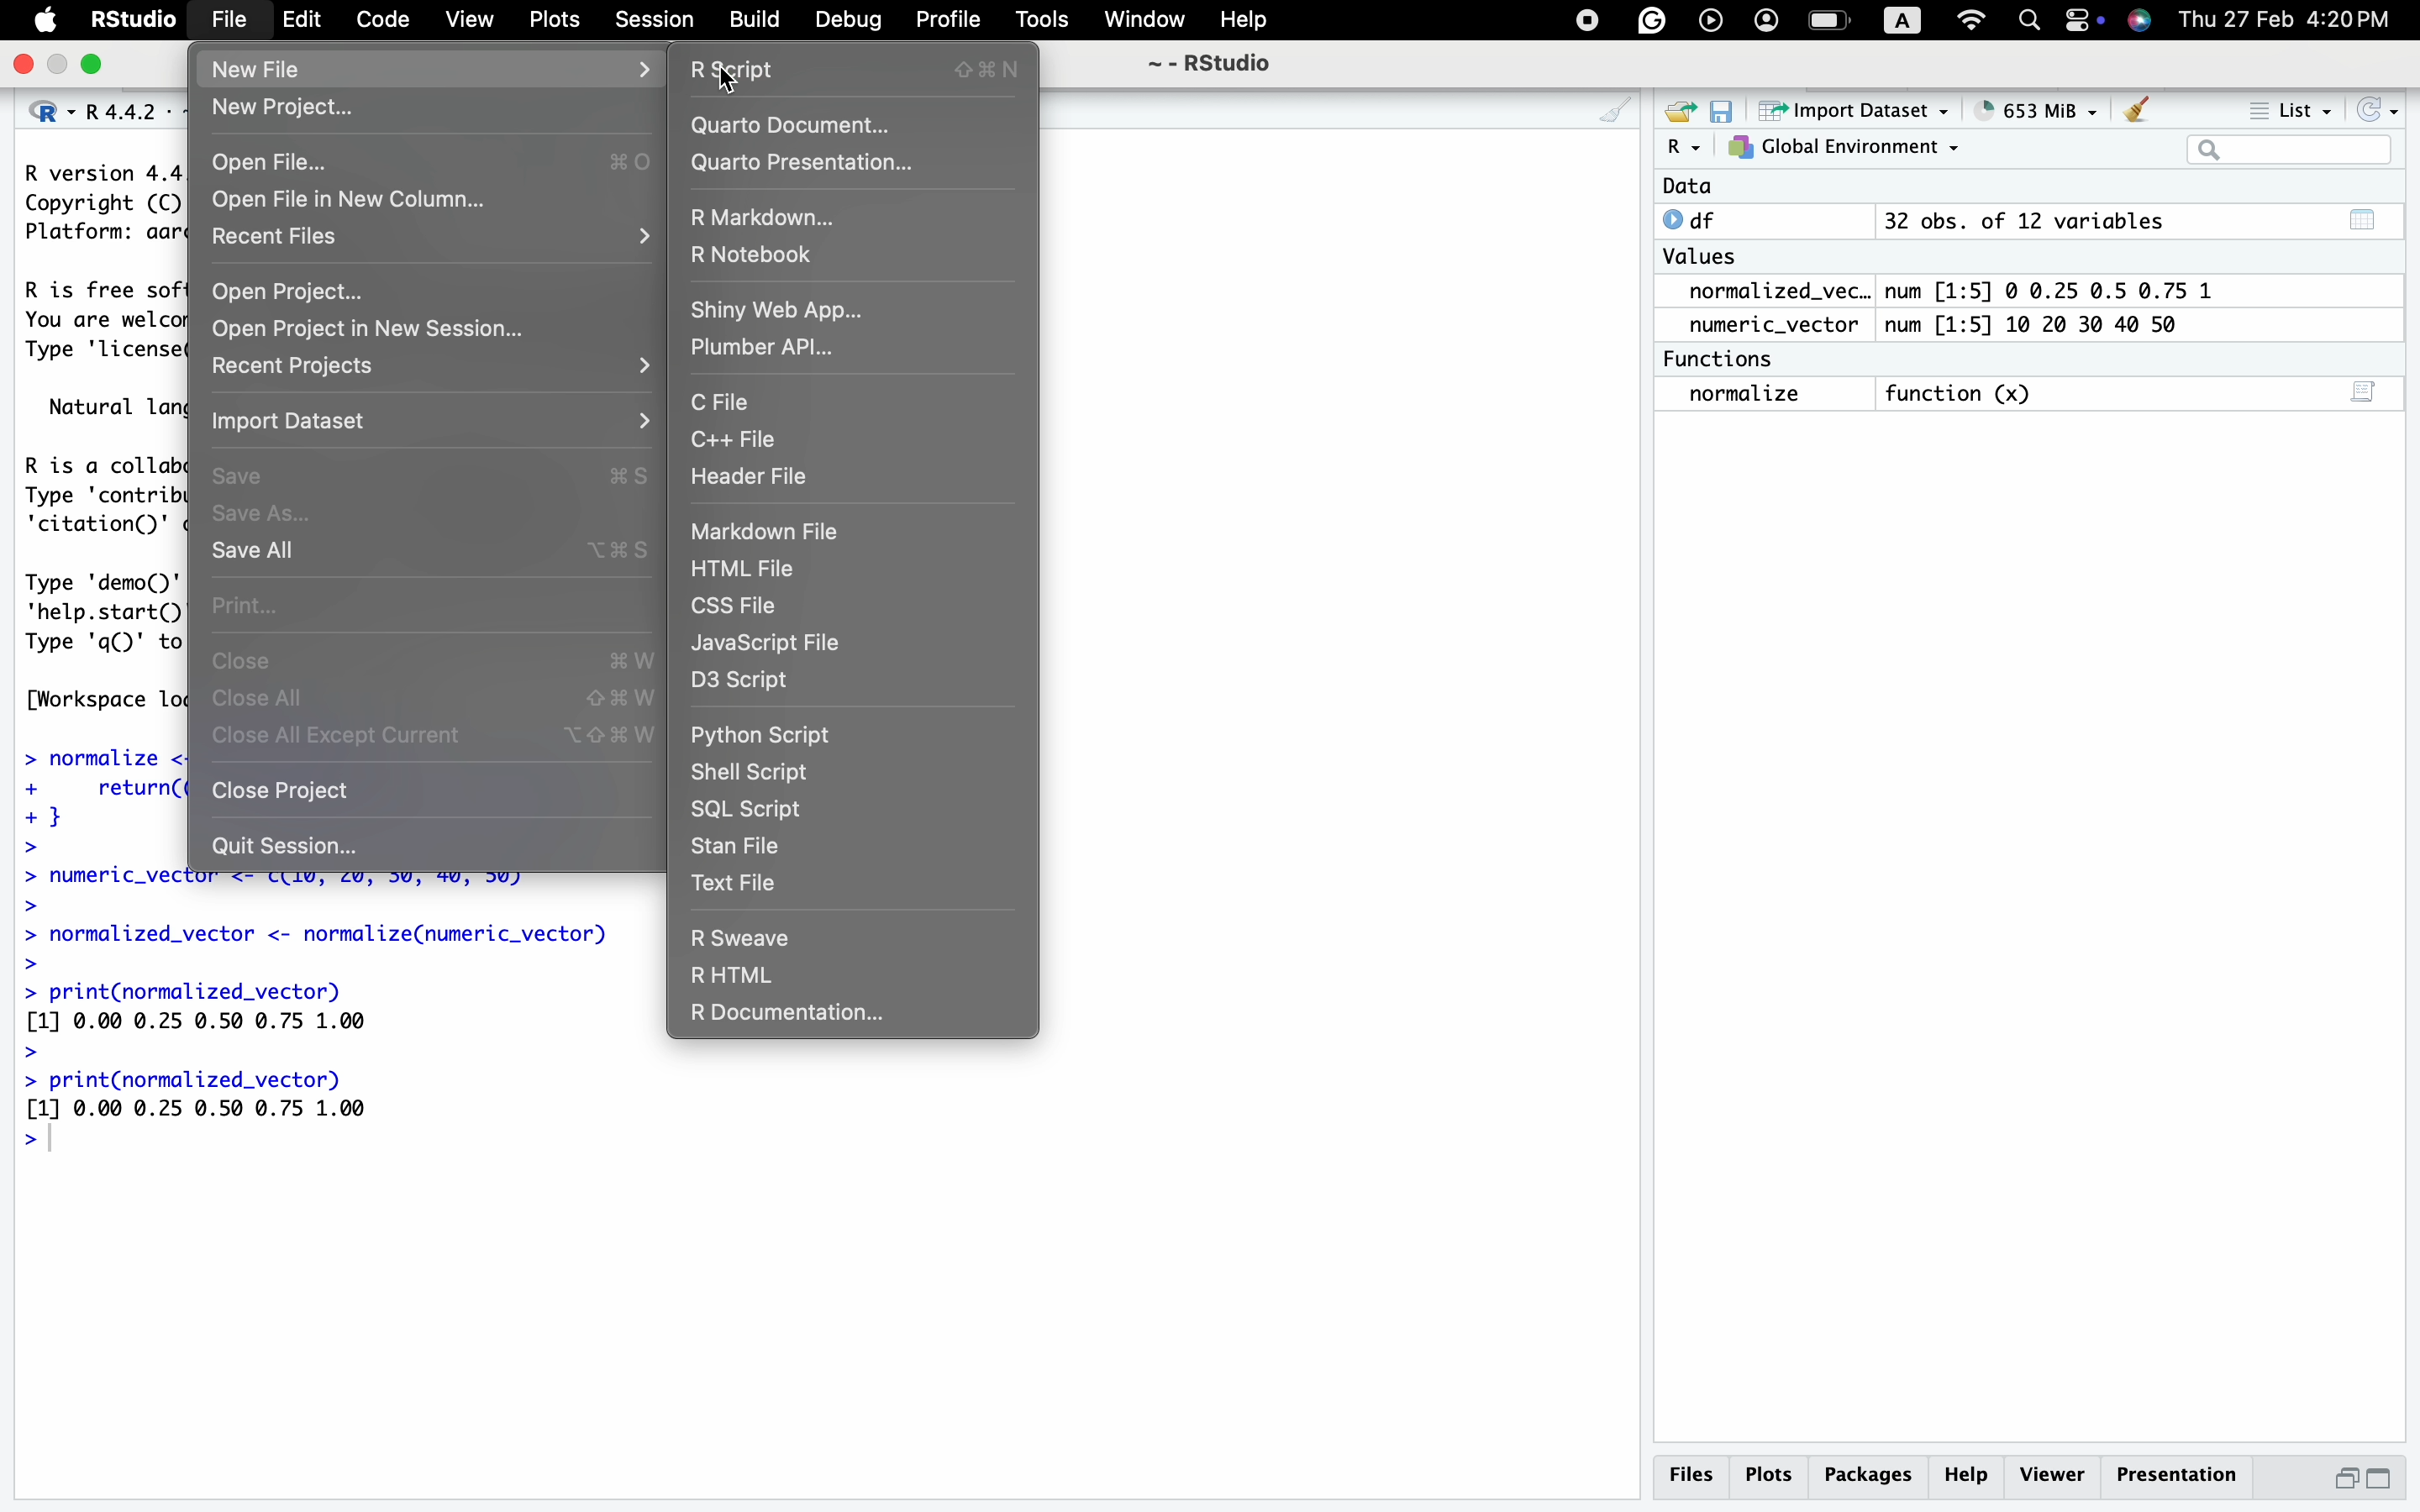 The image size is (2420, 1512). What do you see at coordinates (731, 978) in the screenshot?
I see `R HTML` at bounding box center [731, 978].